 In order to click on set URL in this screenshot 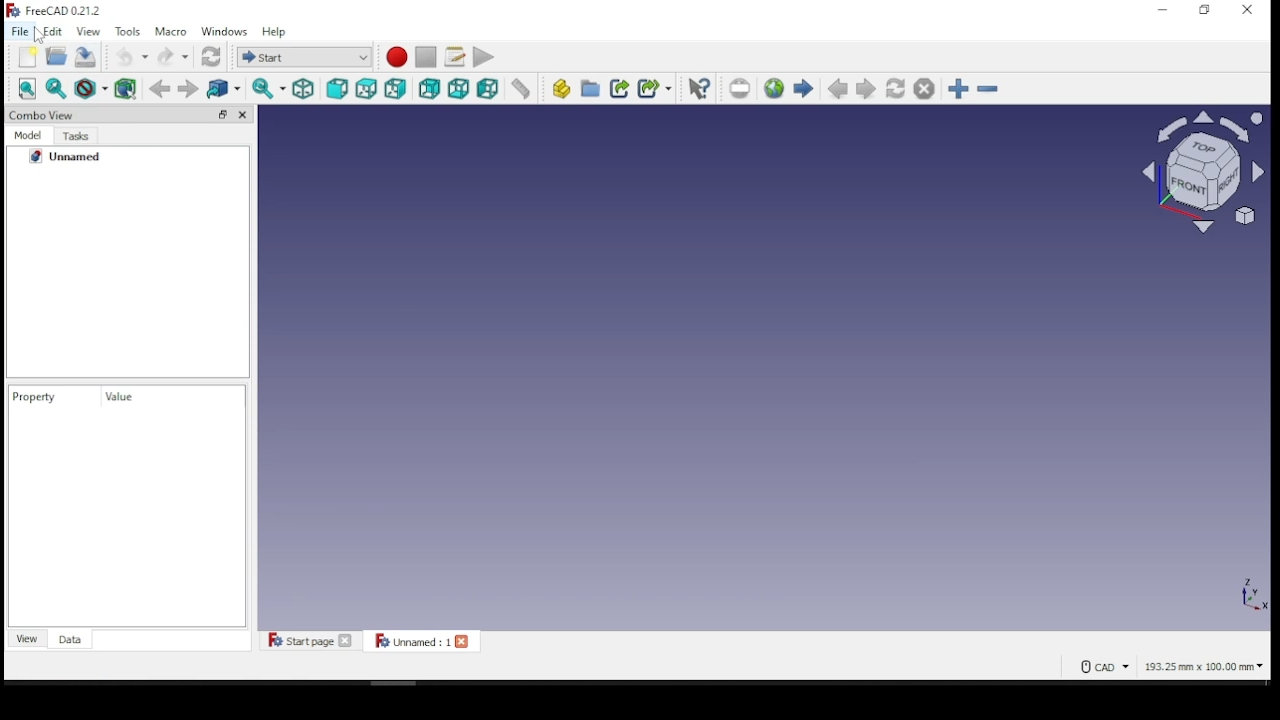, I will do `click(739, 88)`.